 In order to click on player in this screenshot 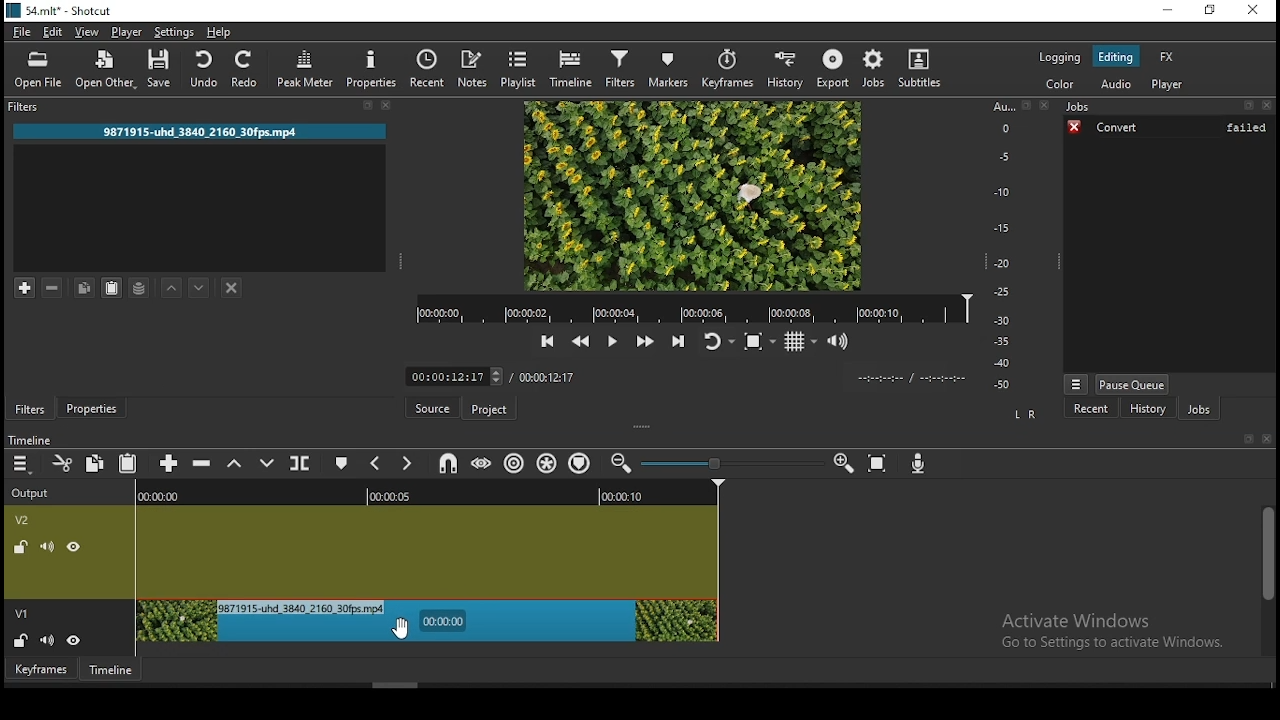, I will do `click(131, 34)`.